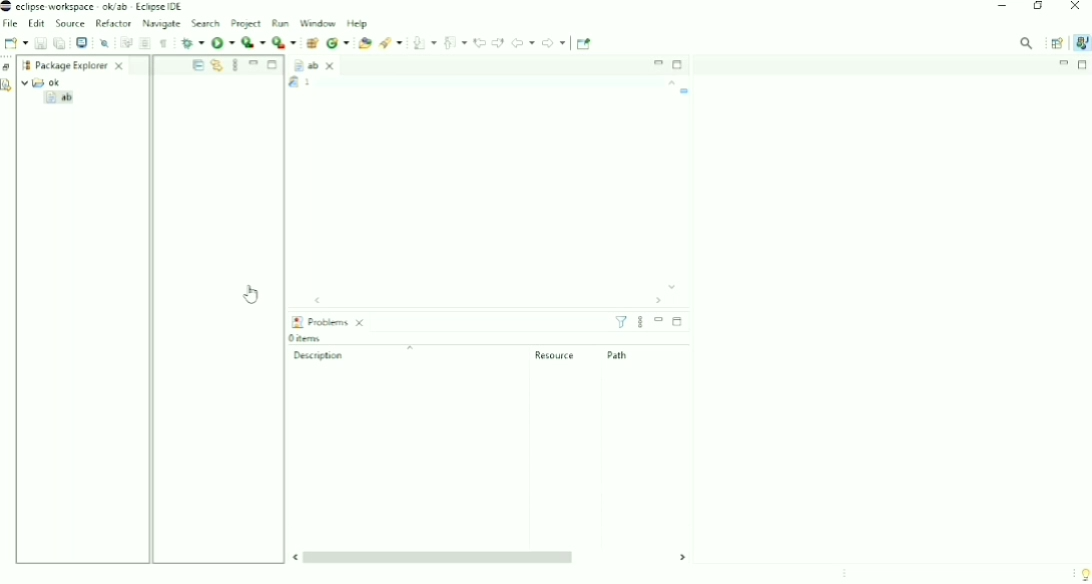 Image resolution: width=1092 pixels, height=584 pixels. What do you see at coordinates (554, 43) in the screenshot?
I see `Forward` at bounding box center [554, 43].